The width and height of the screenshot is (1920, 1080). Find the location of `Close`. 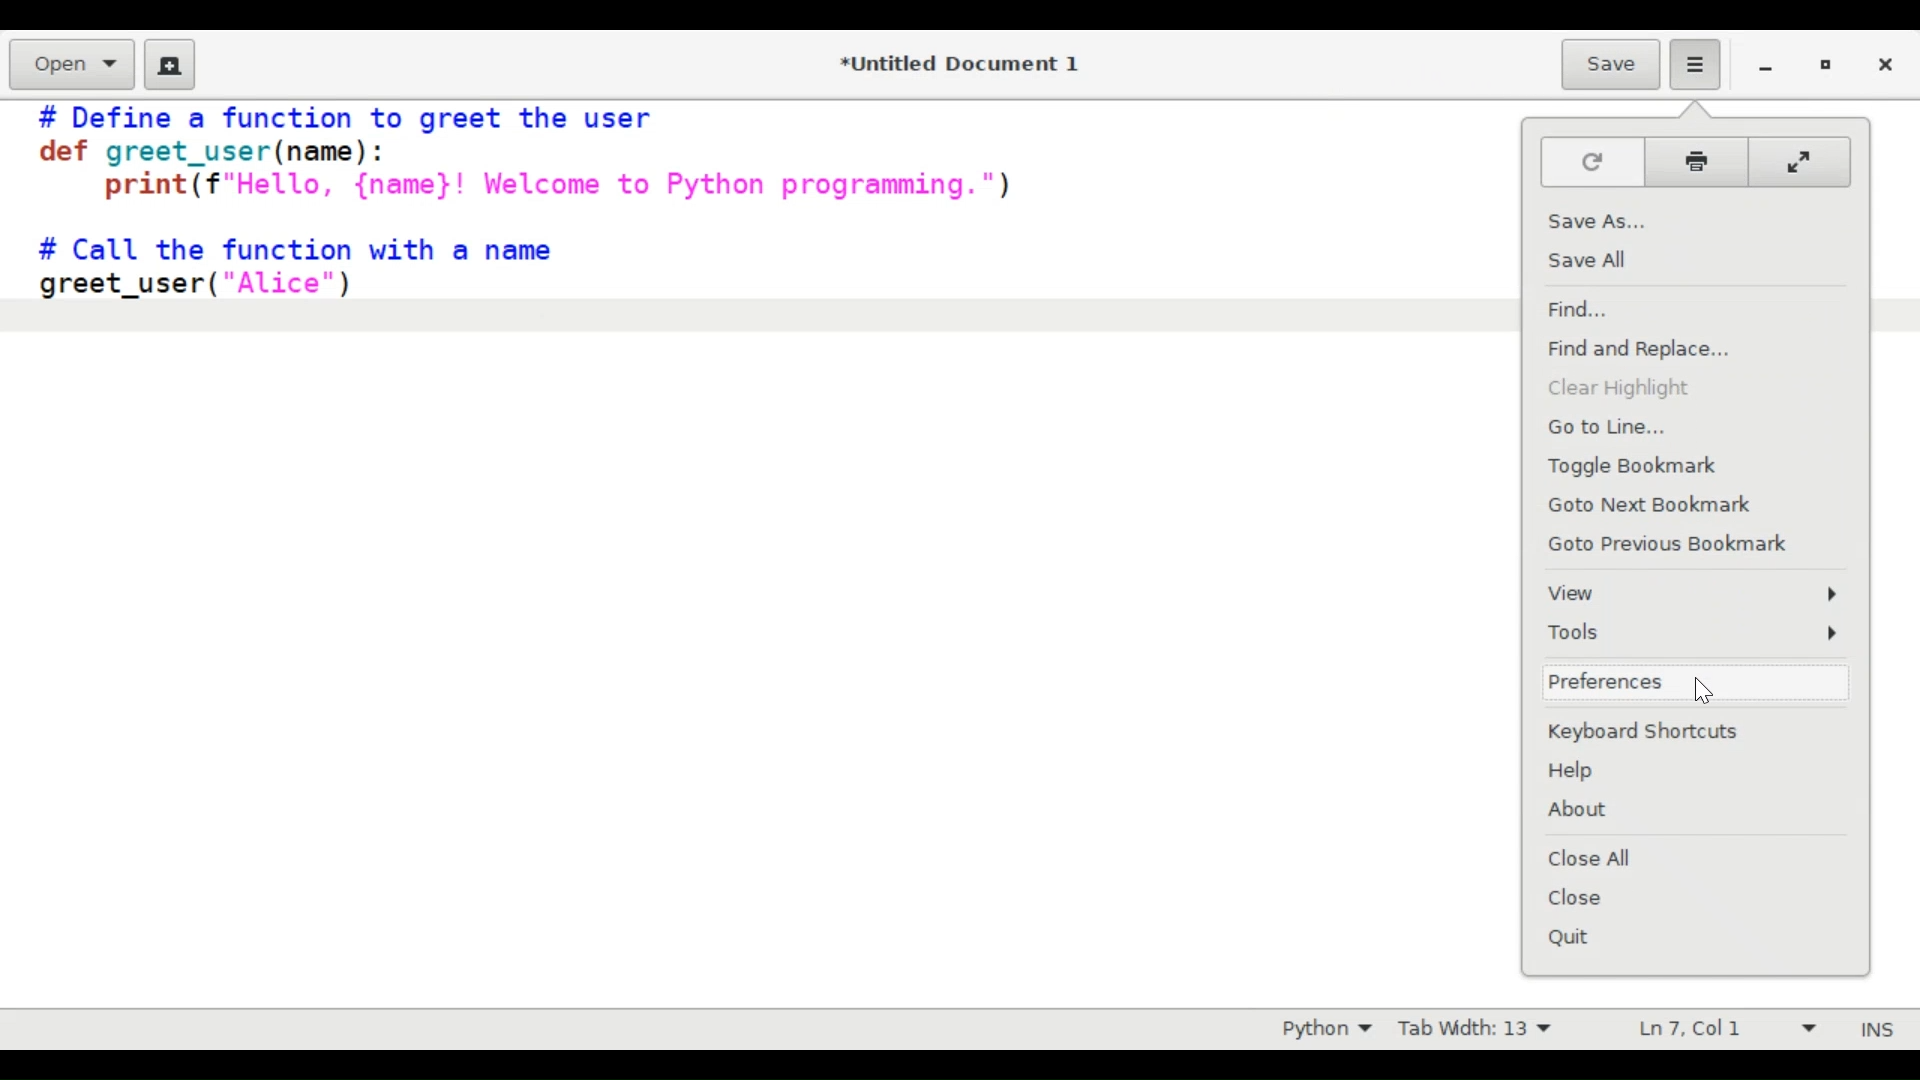

Close is located at coordinates (1883, 63).